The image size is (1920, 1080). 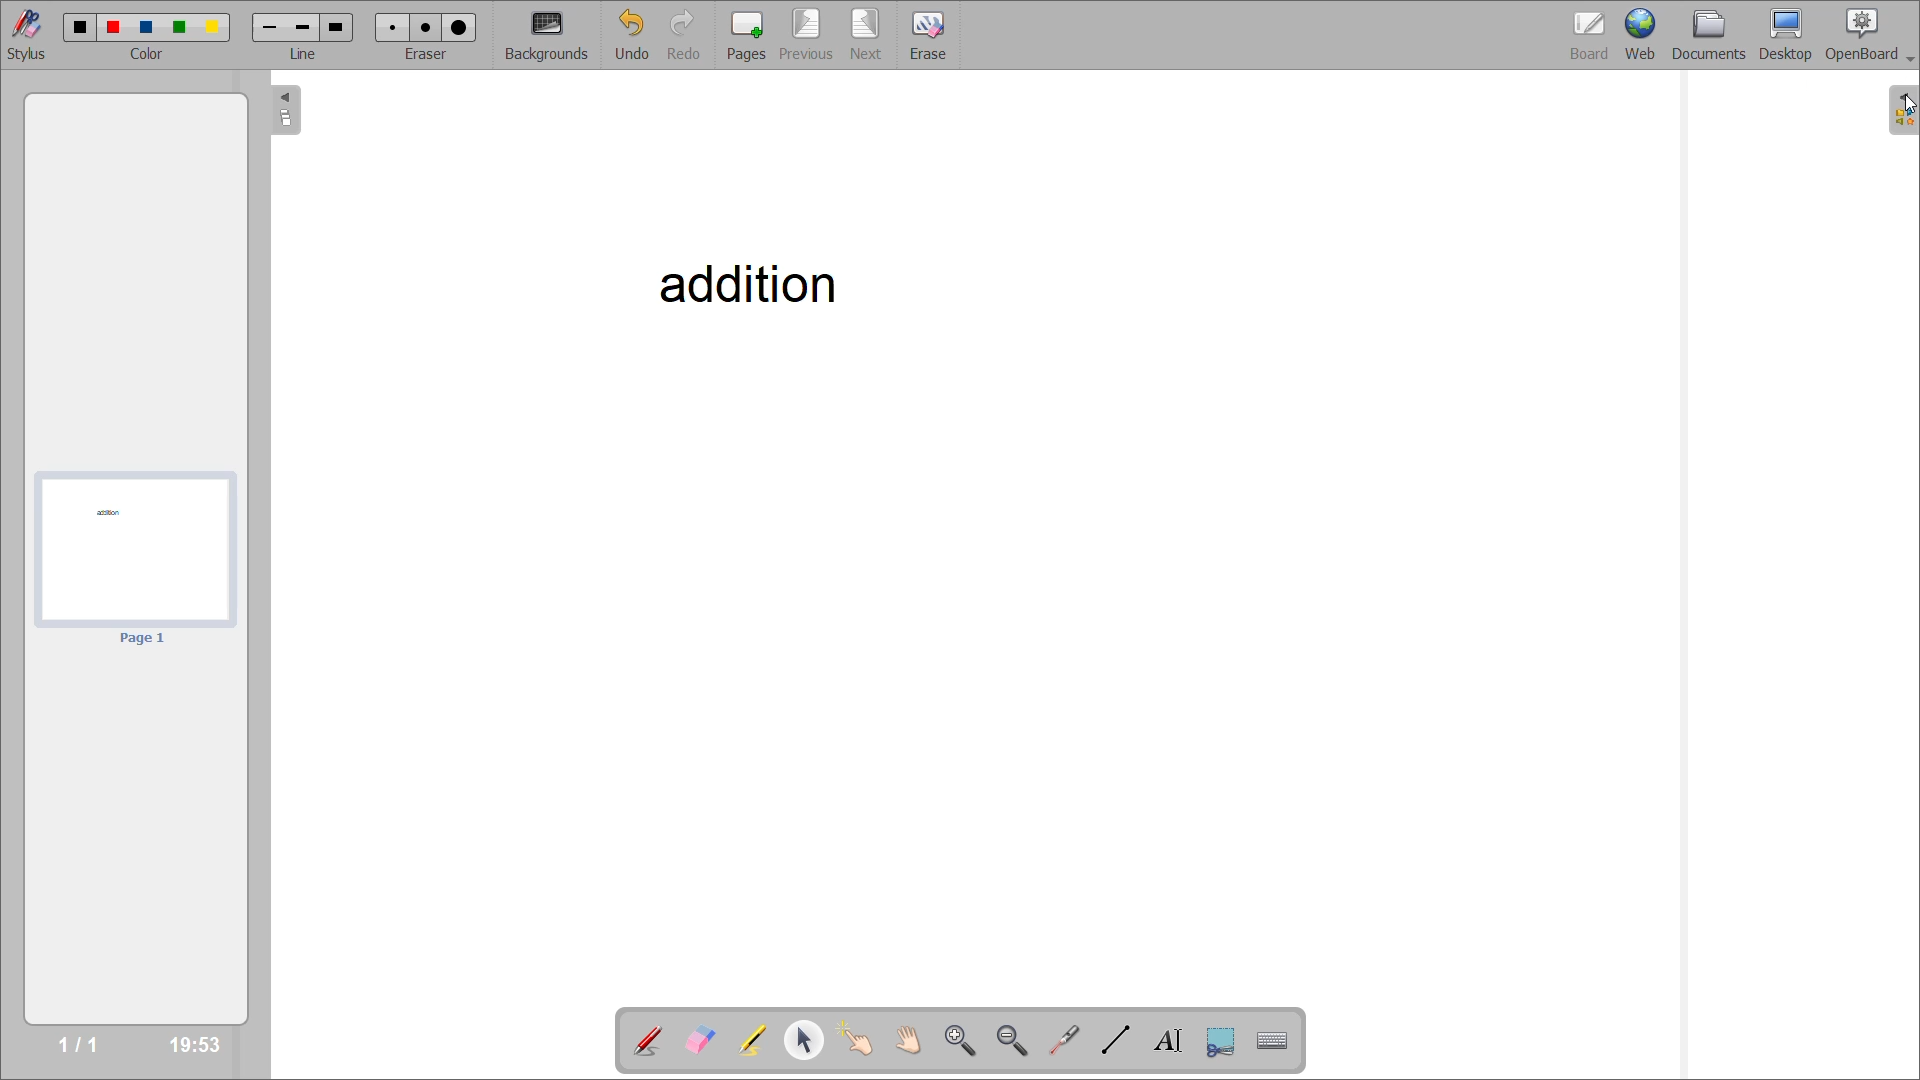 What do you see at coordinates (1903, 113) in the screenshot?
I see `expand pane` at bounding box center [1903, 113].